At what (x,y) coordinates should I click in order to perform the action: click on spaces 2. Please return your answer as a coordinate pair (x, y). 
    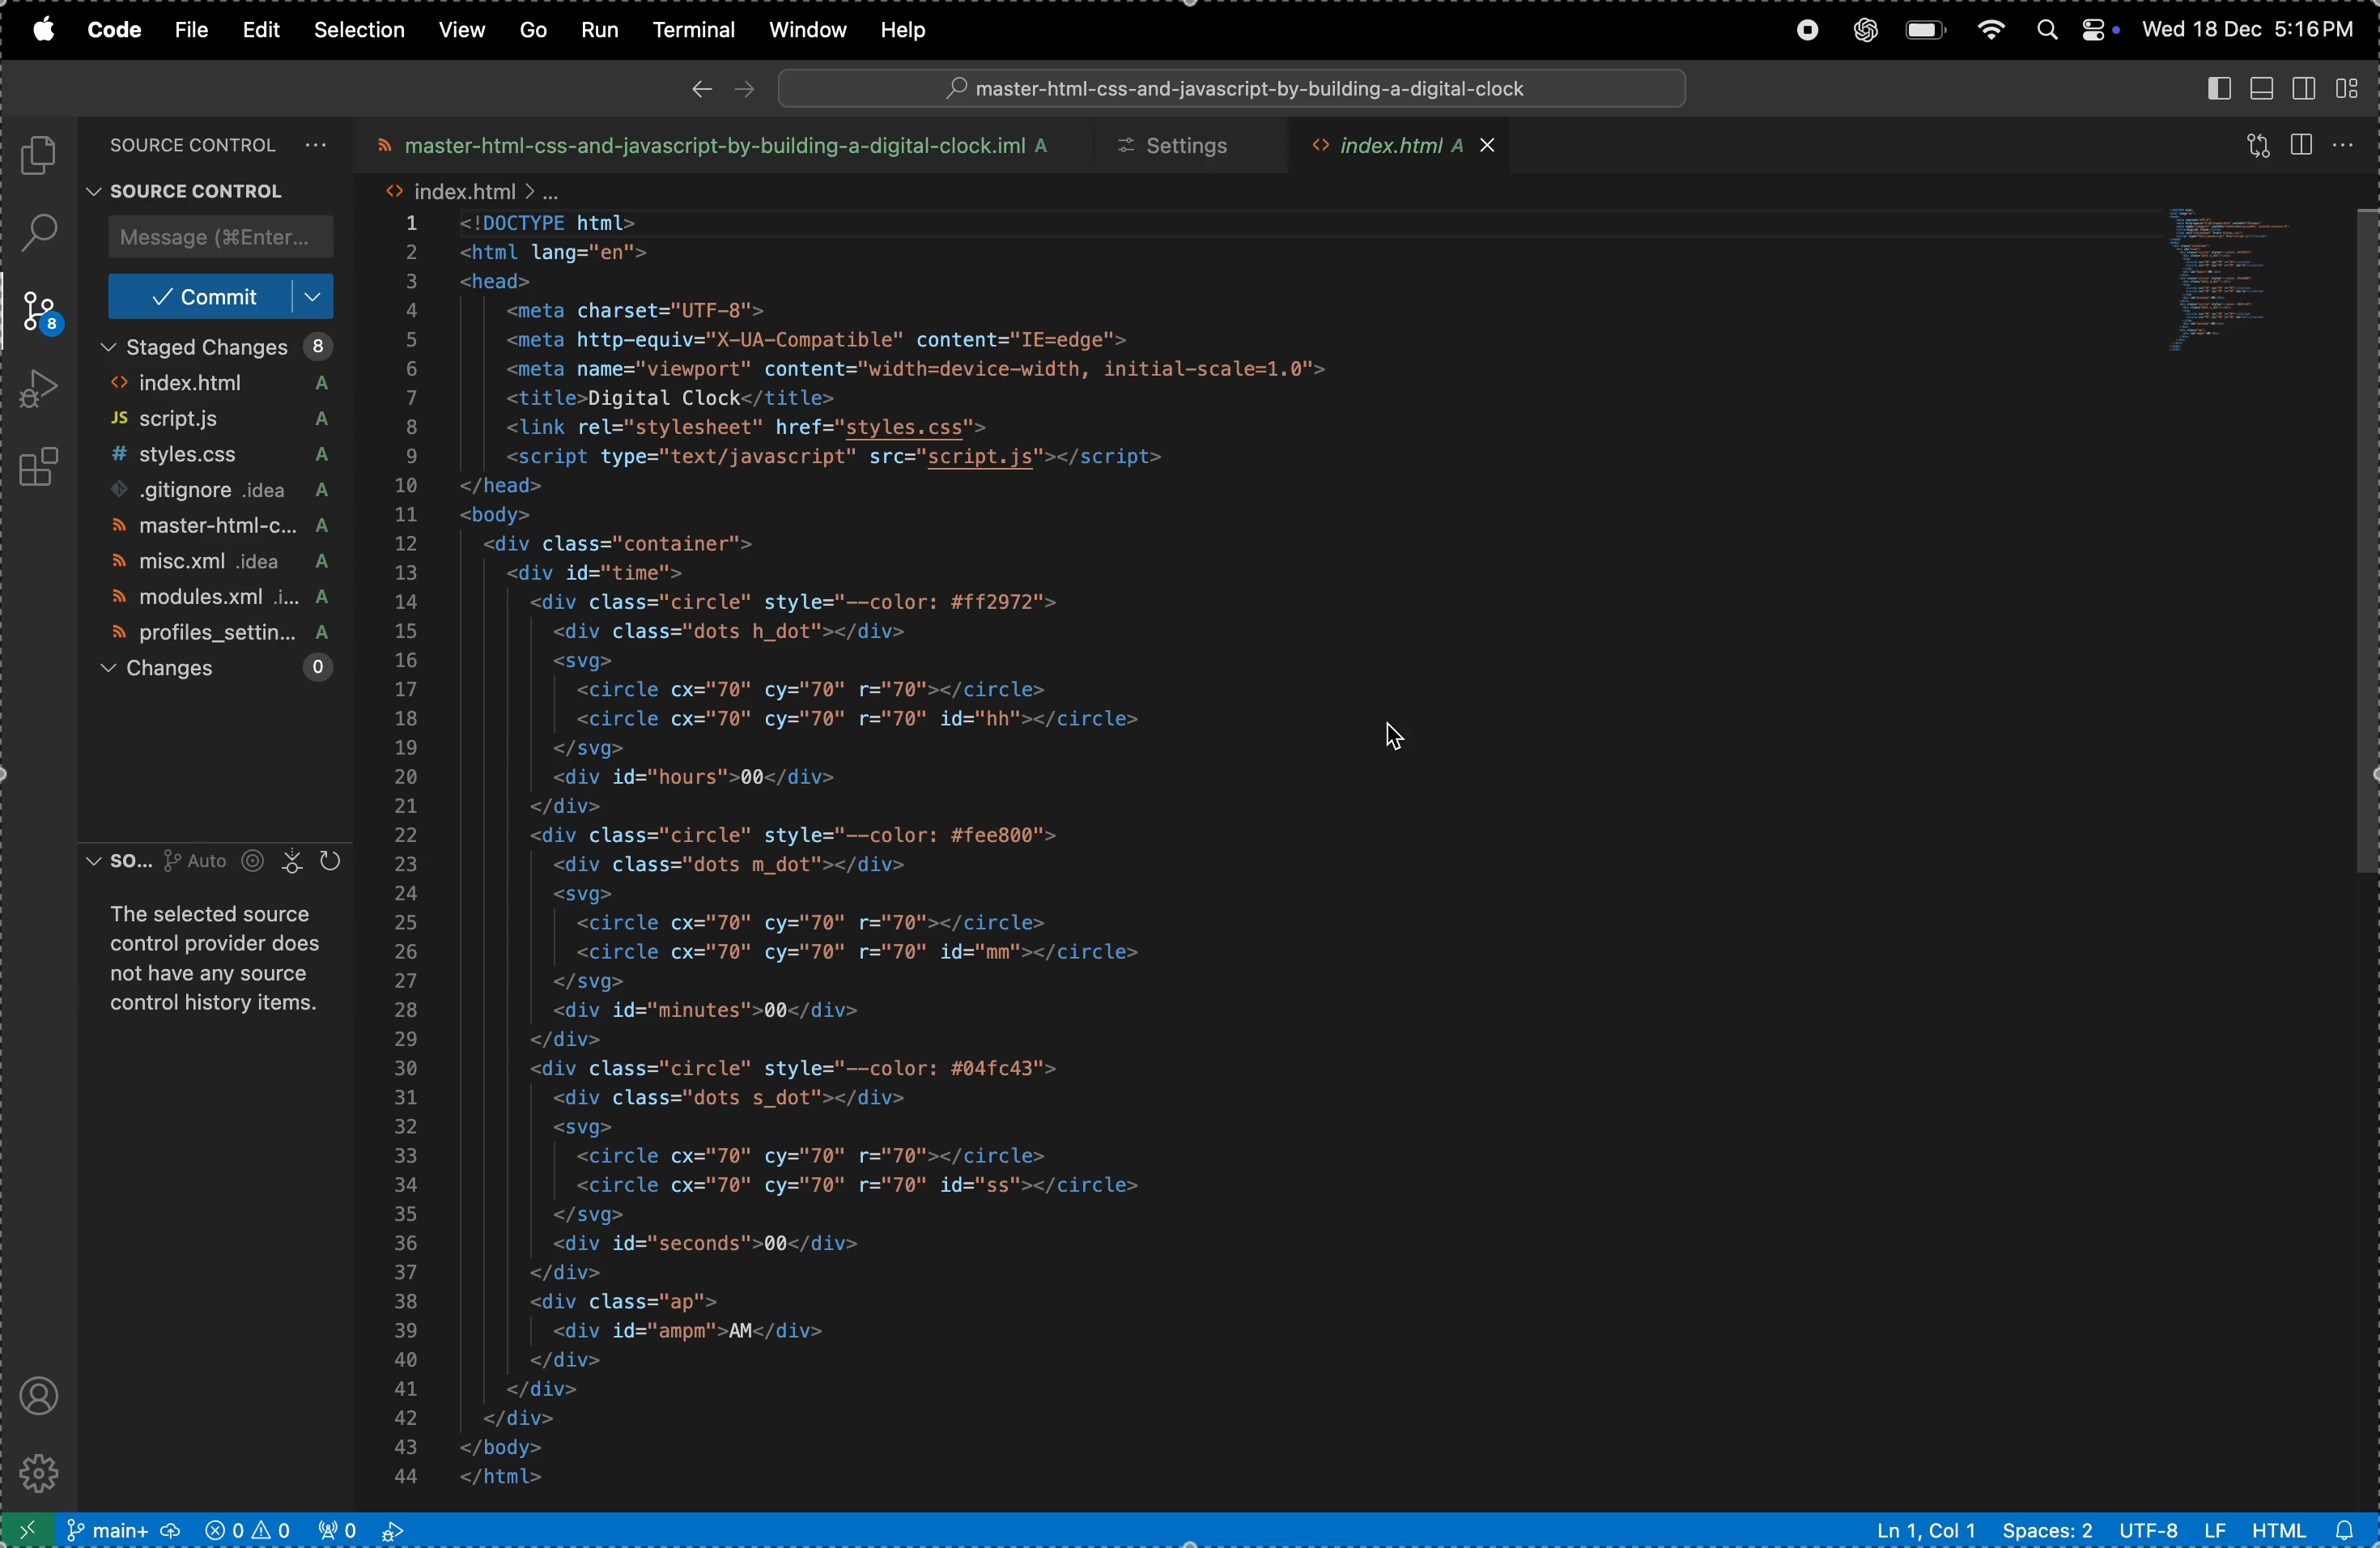
    Looking at the image, I should click on (2050, 1531).